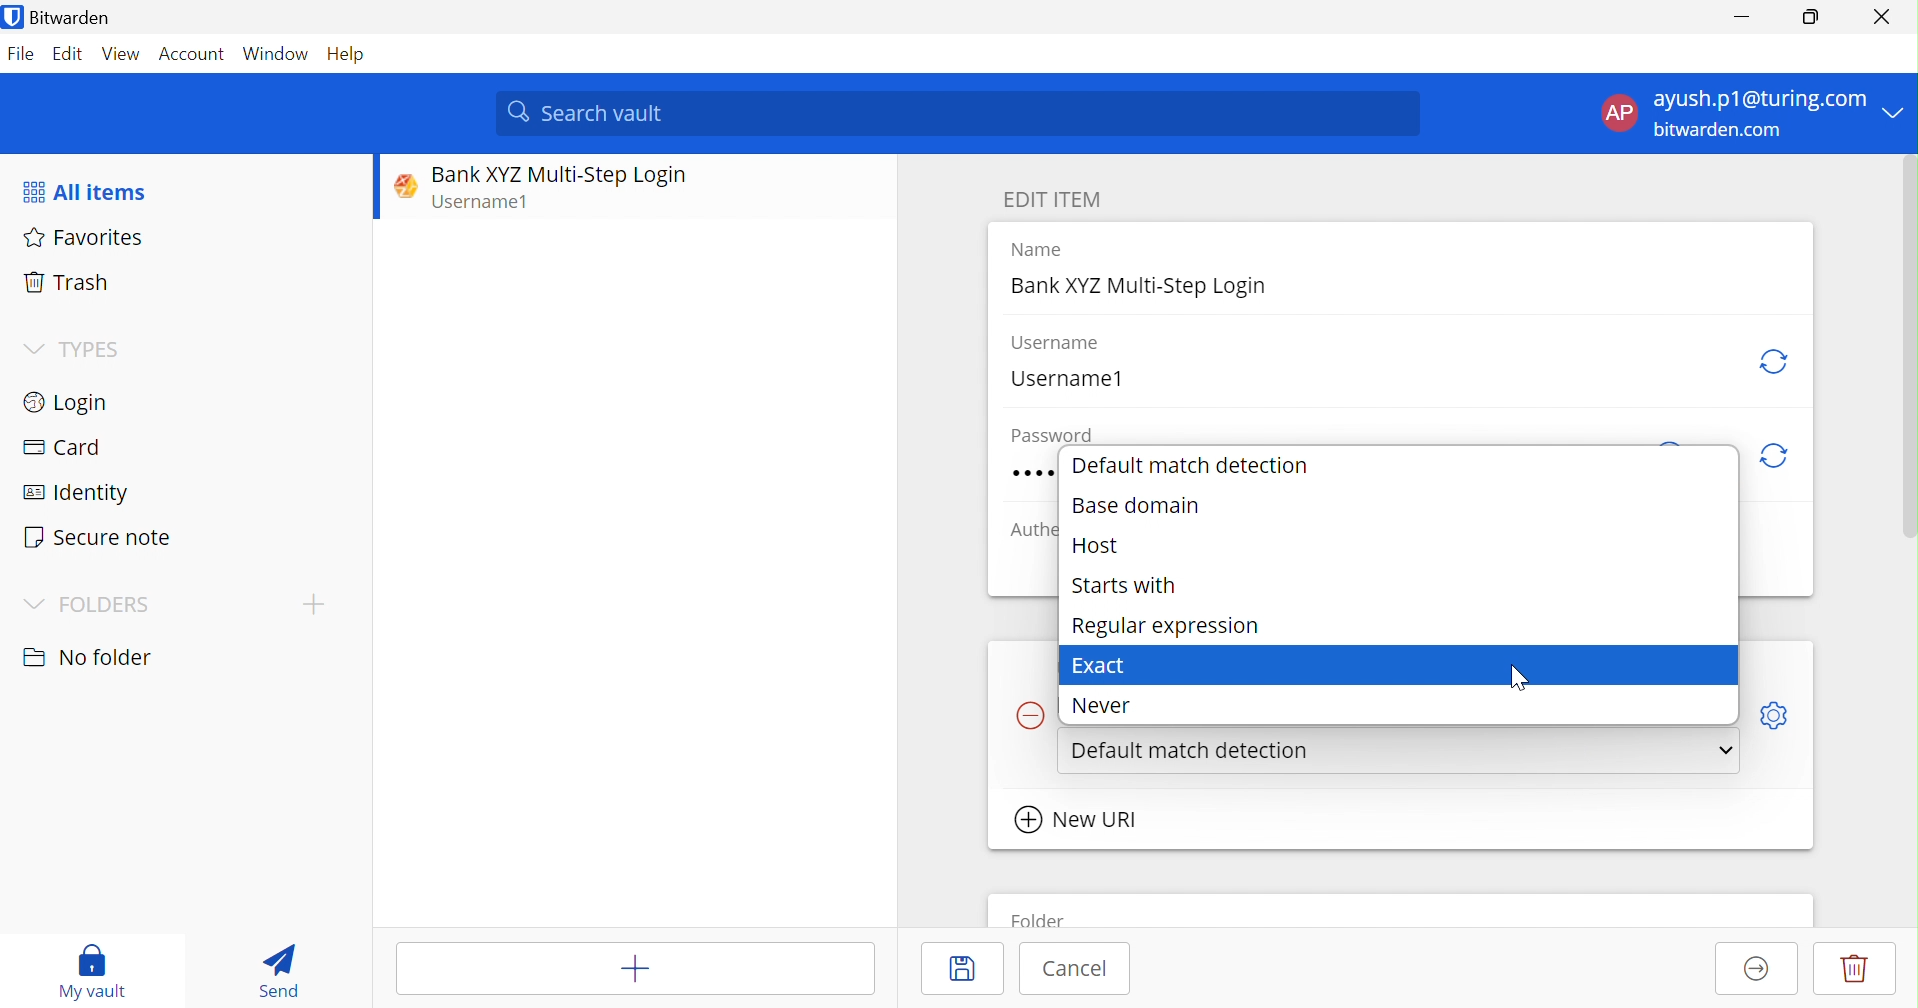 The width and height of the screenshot is (1918, 1008). Describe the element at coordinates (1776, 361) in the screenshot. I see `Regenerate username` at that location.